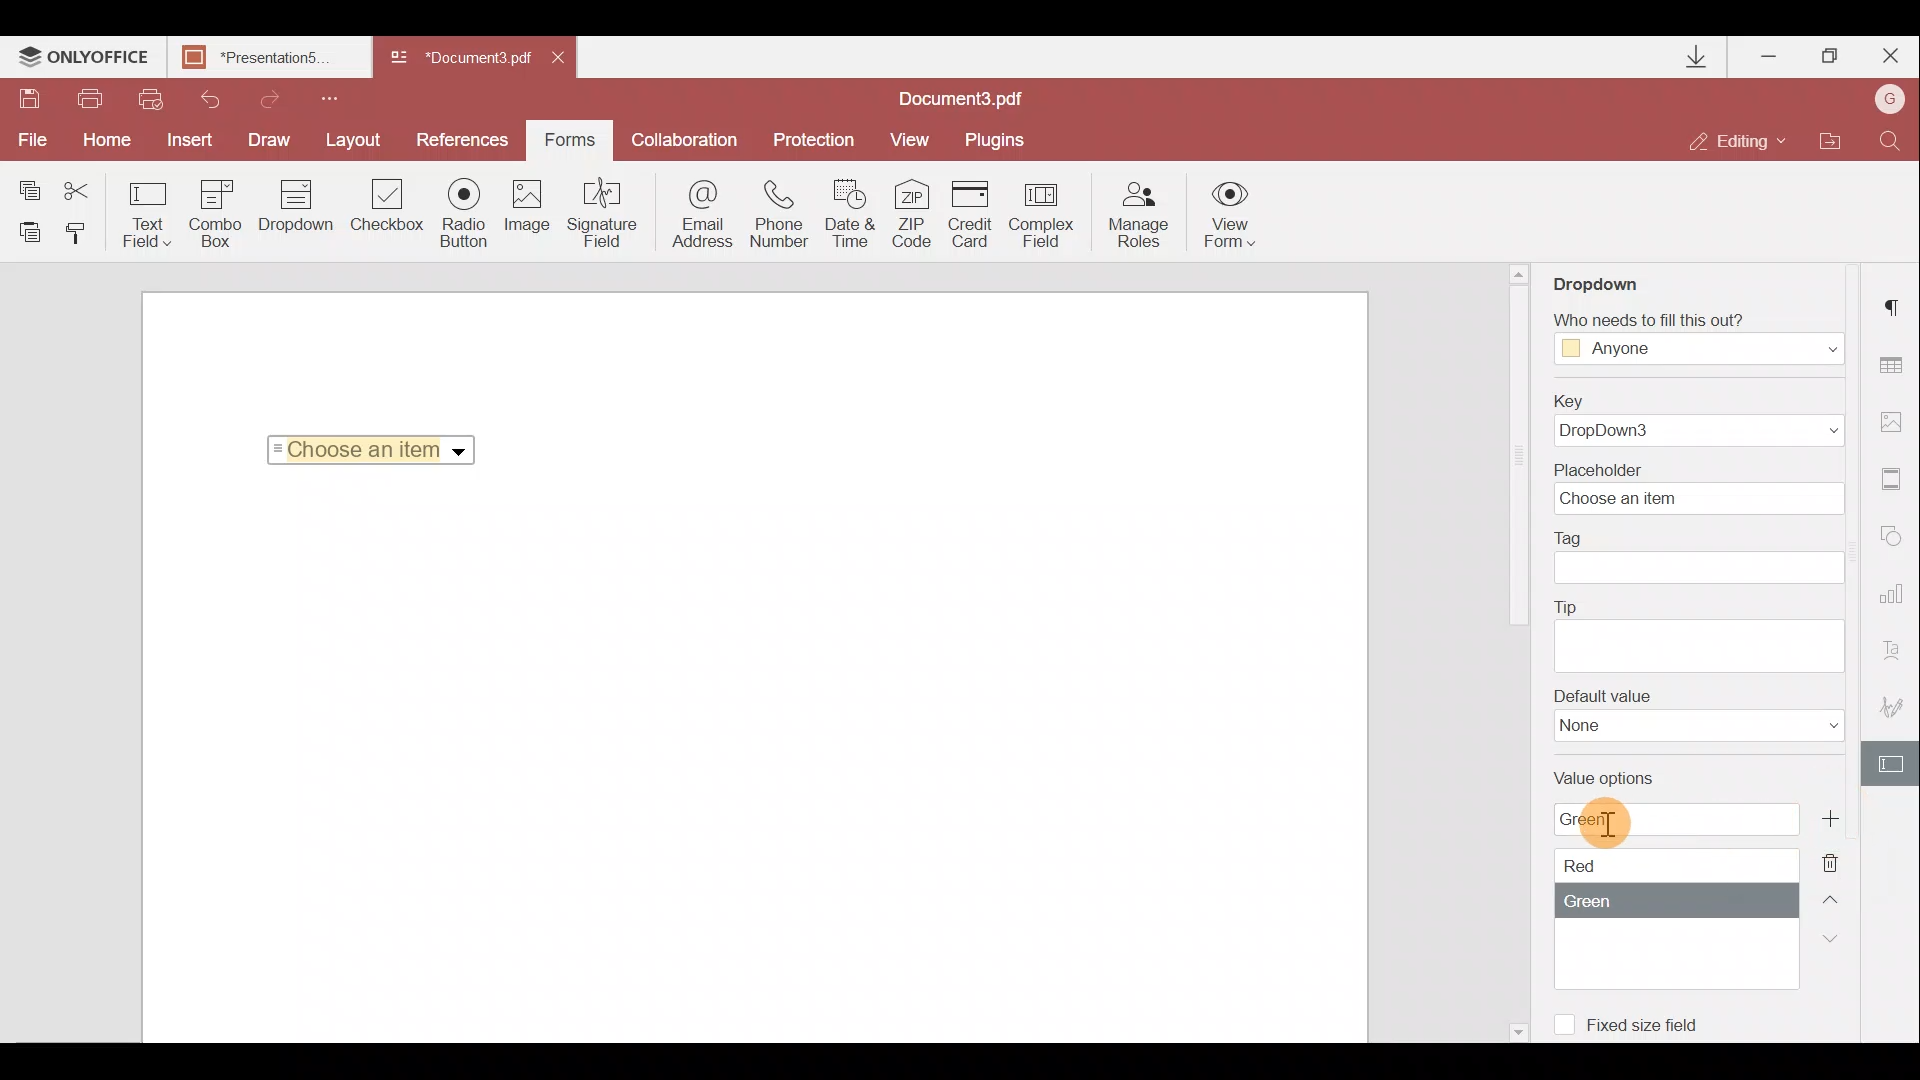 This screenshot has width=1920, height=1080. Describe the element at coordinates (83, 238) in the screenshot. I see `Copy style` at that location.